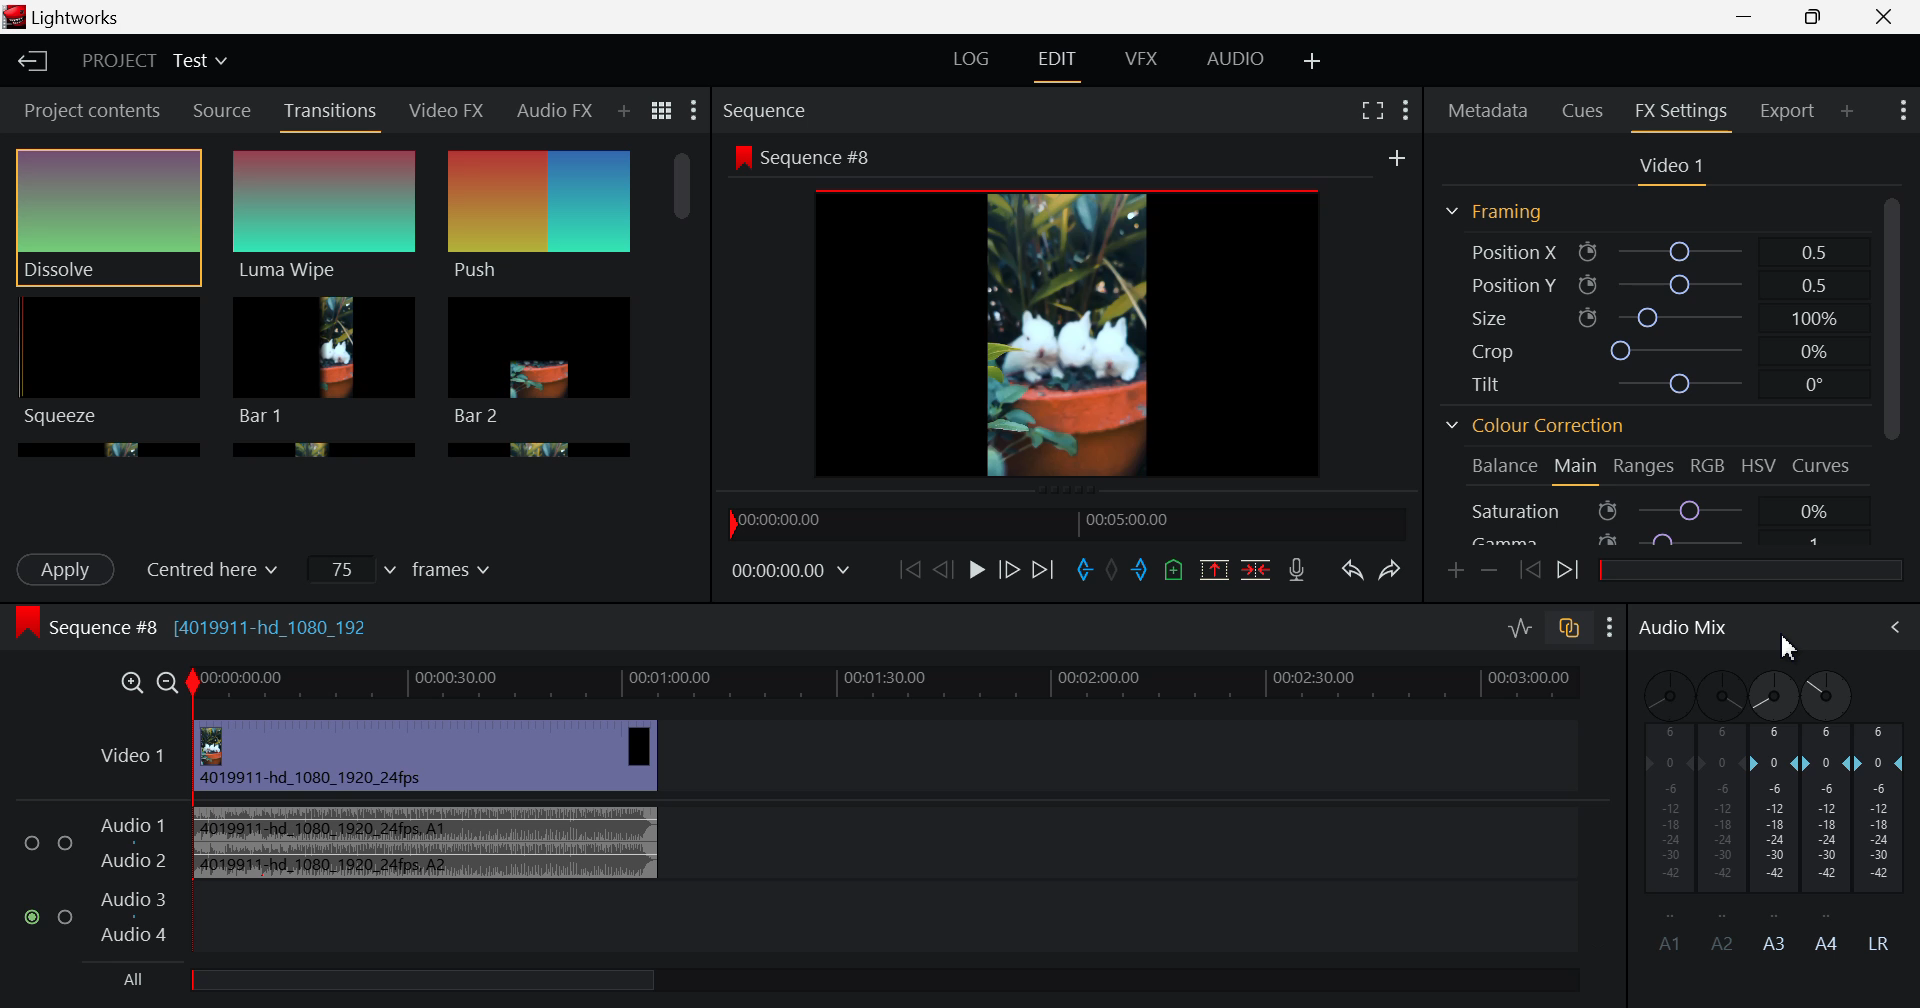 The image size is (1920, 1008). What do you see at coordinates (1568, 572) in the screenshot?
I see `Next keyframe` at bounding box center [1568, 572].